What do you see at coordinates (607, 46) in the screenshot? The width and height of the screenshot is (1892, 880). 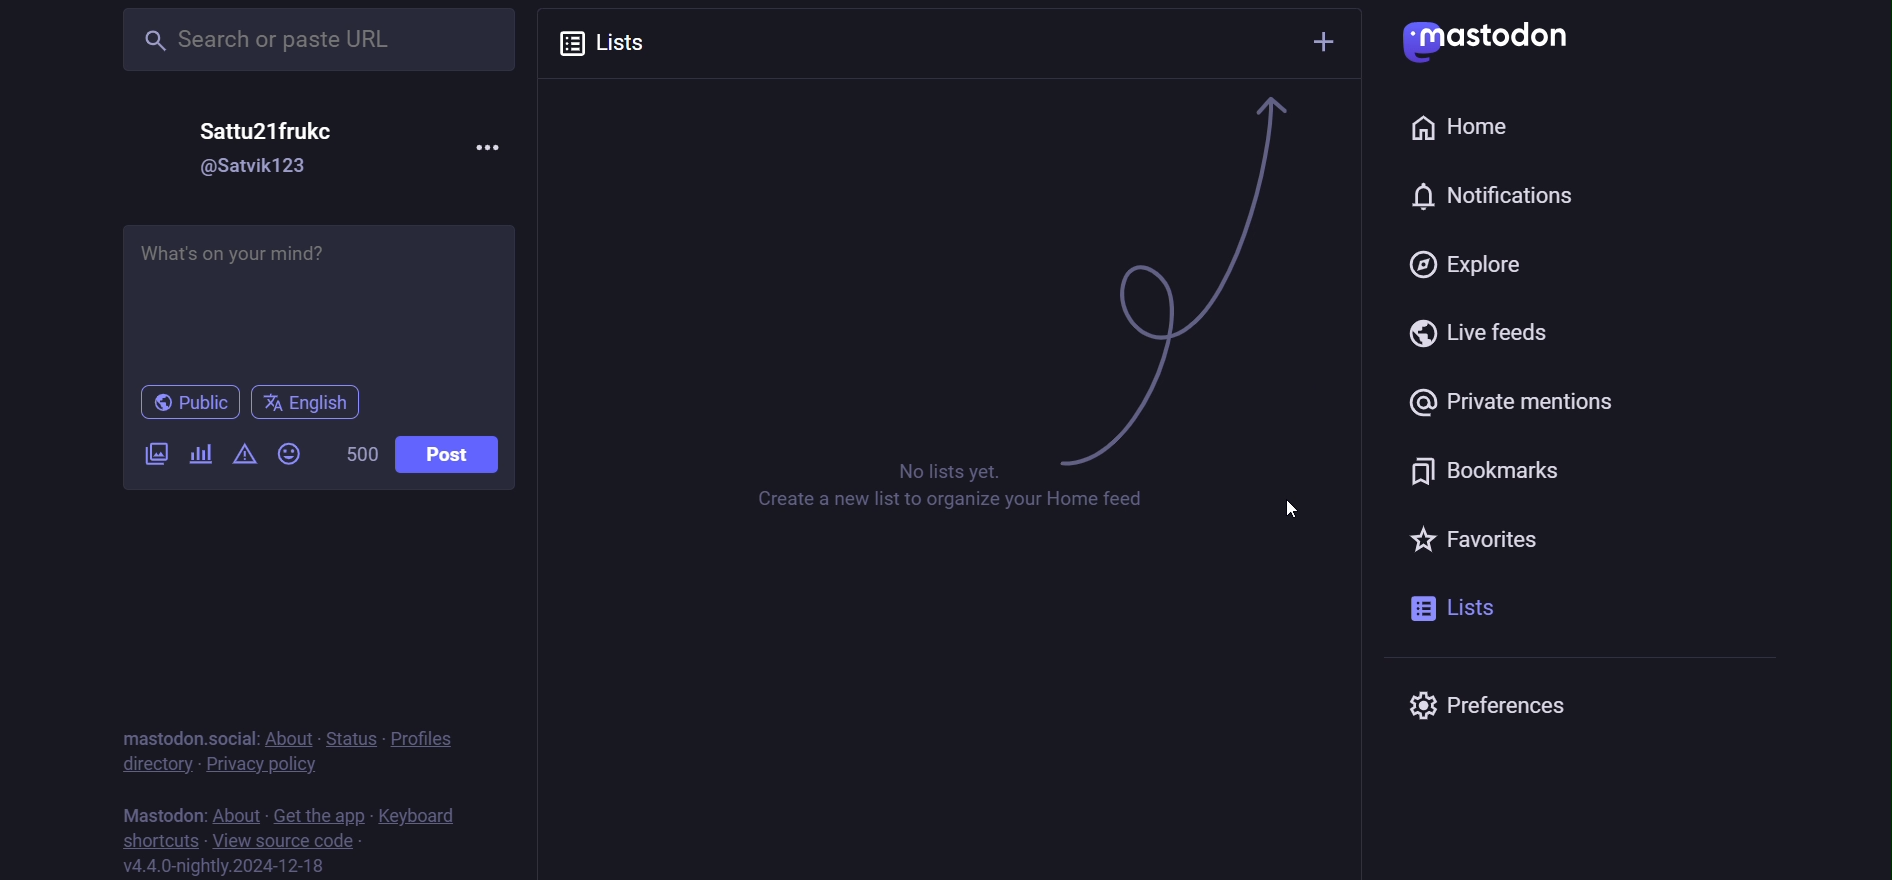 I see `lists` at bounding box center [607, 46].